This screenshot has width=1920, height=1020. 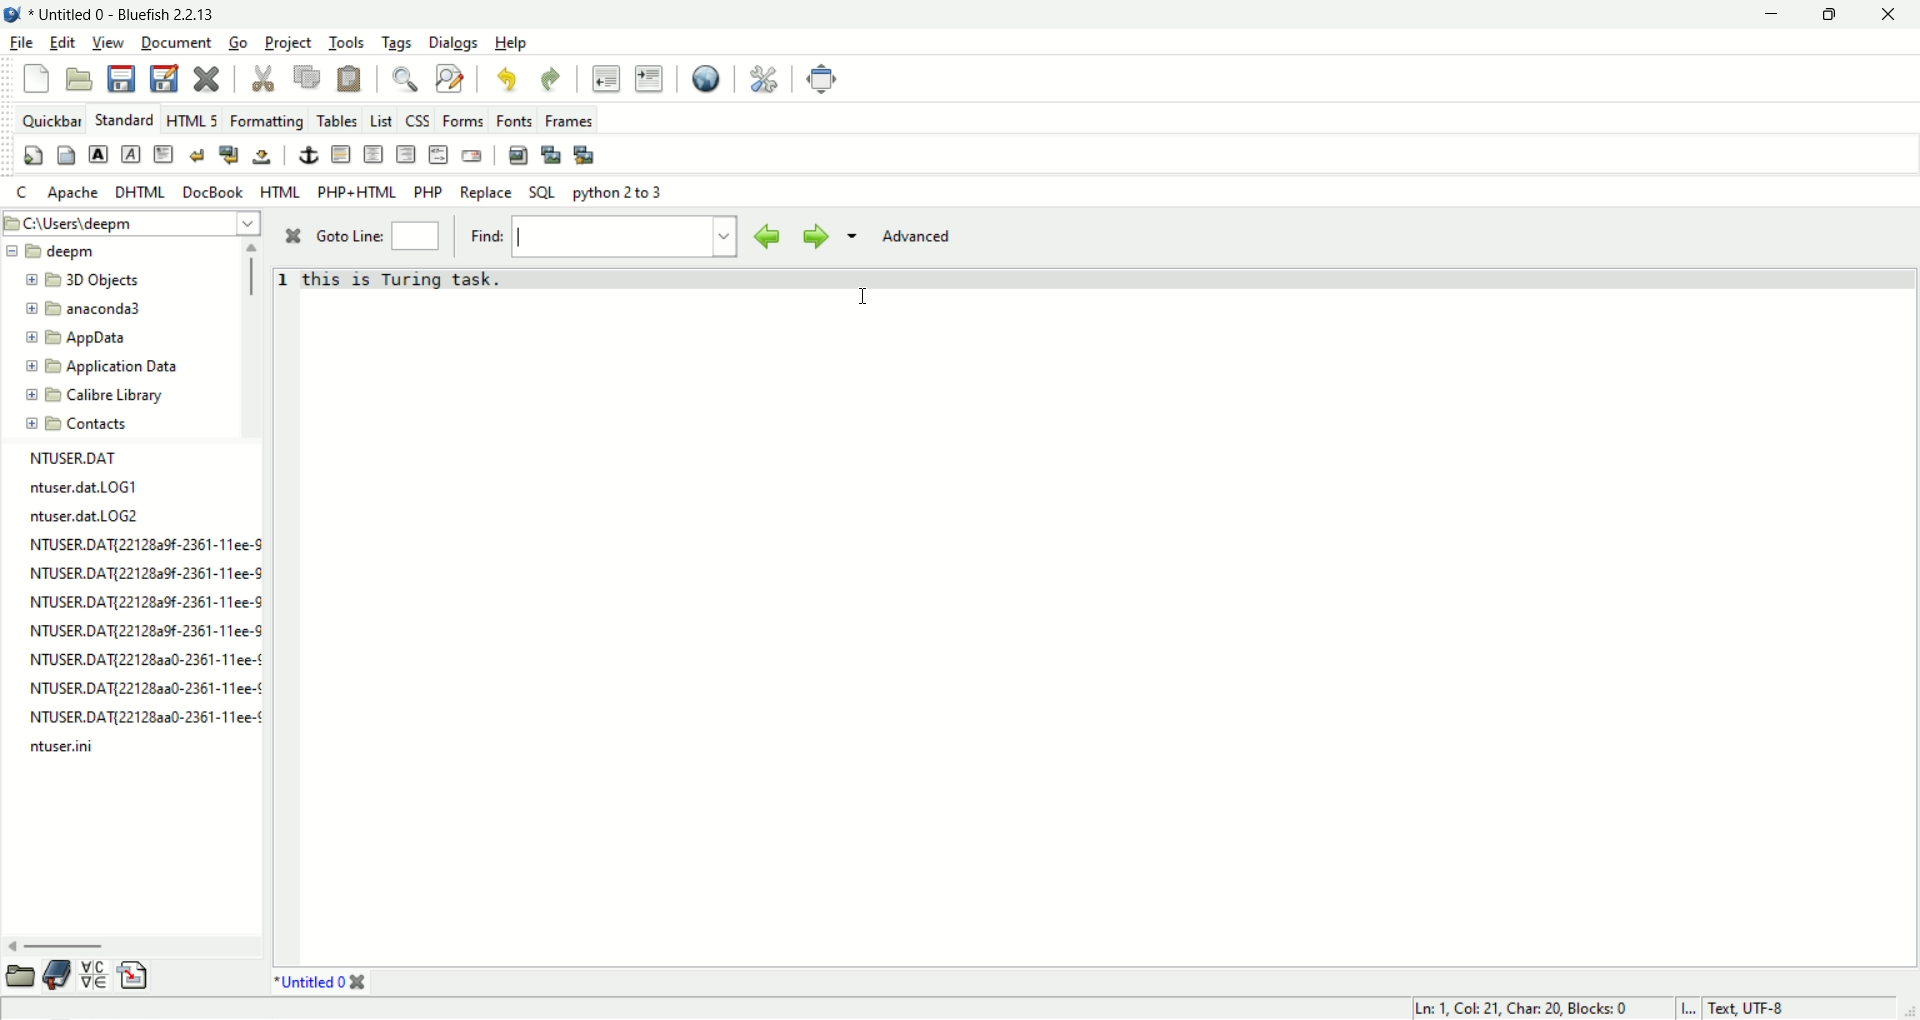 What do you see at coordinates (72, 487) in the screenshot?
I see `ntuser.dat.LOG1` at bounding box center [72, 487].